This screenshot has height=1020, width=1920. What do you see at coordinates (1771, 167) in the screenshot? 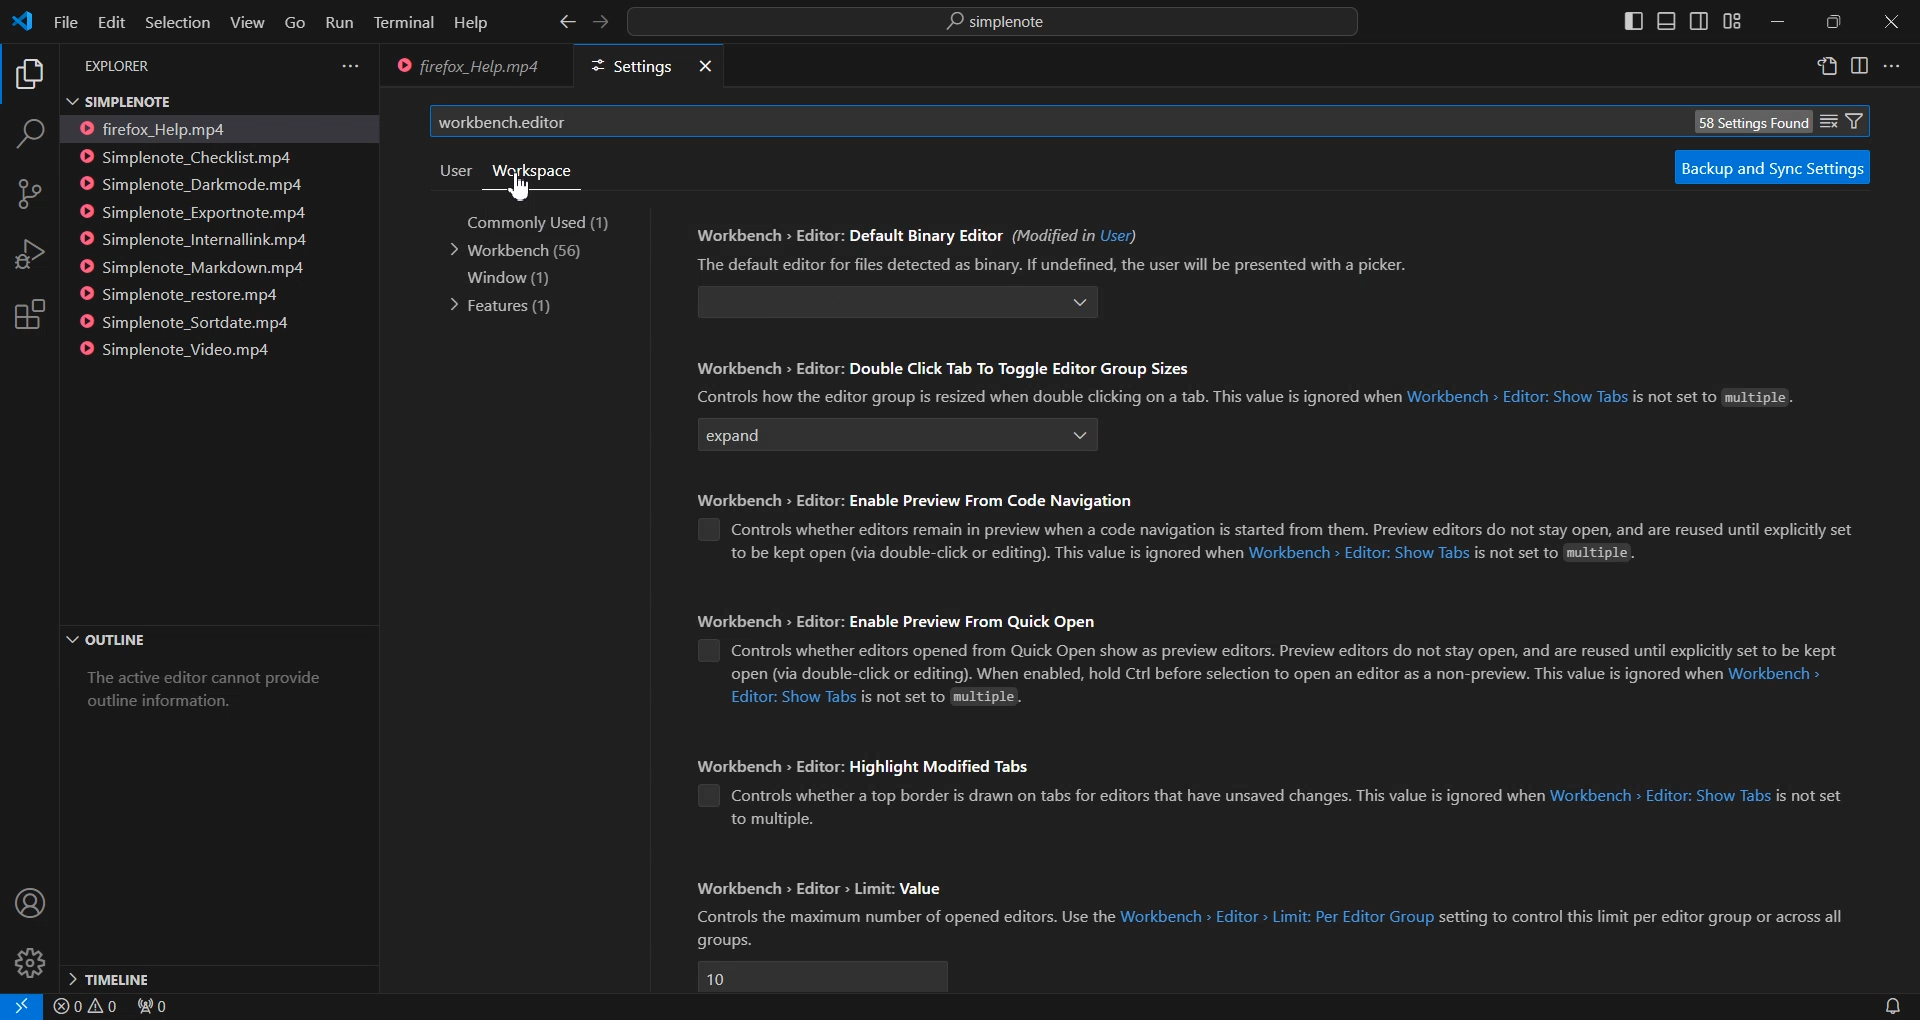
I see `Backup and sync Settings` at bounding box center [1771, 167].